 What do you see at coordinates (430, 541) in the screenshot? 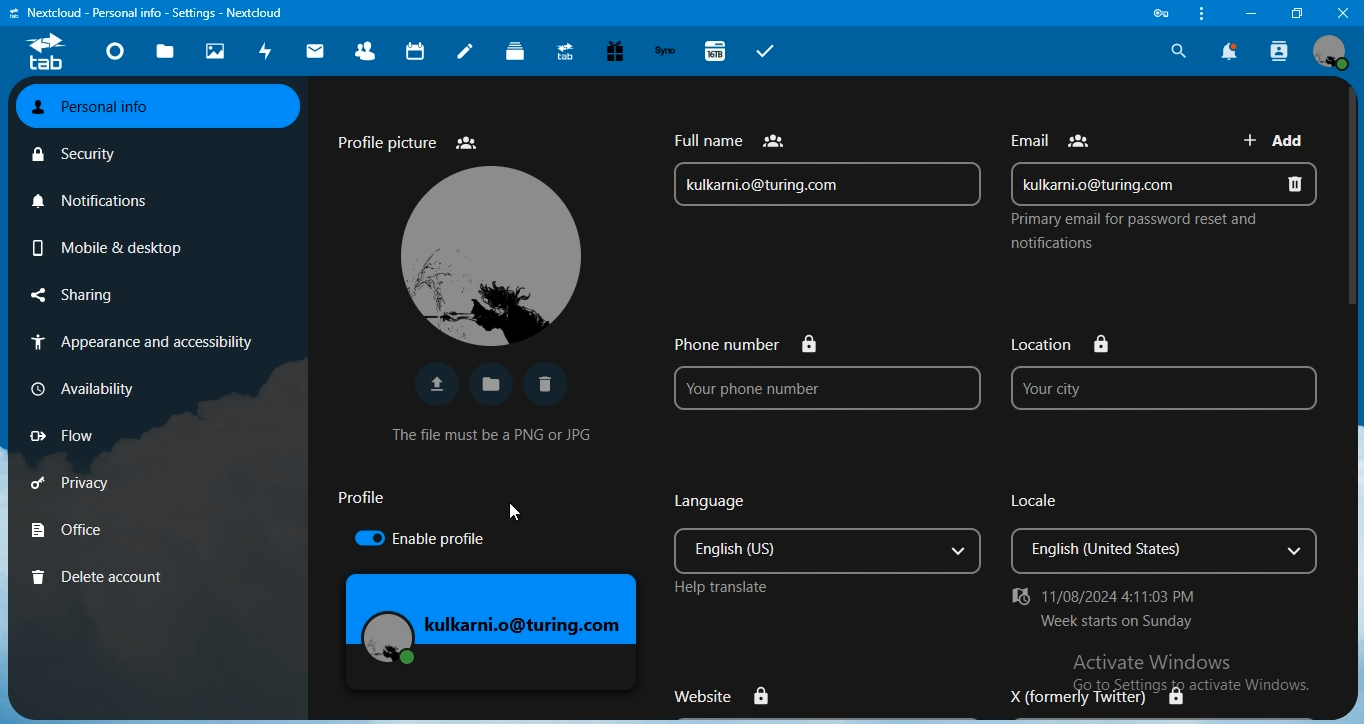
I see `@D Enable profile` at bounding box center [430, 541].